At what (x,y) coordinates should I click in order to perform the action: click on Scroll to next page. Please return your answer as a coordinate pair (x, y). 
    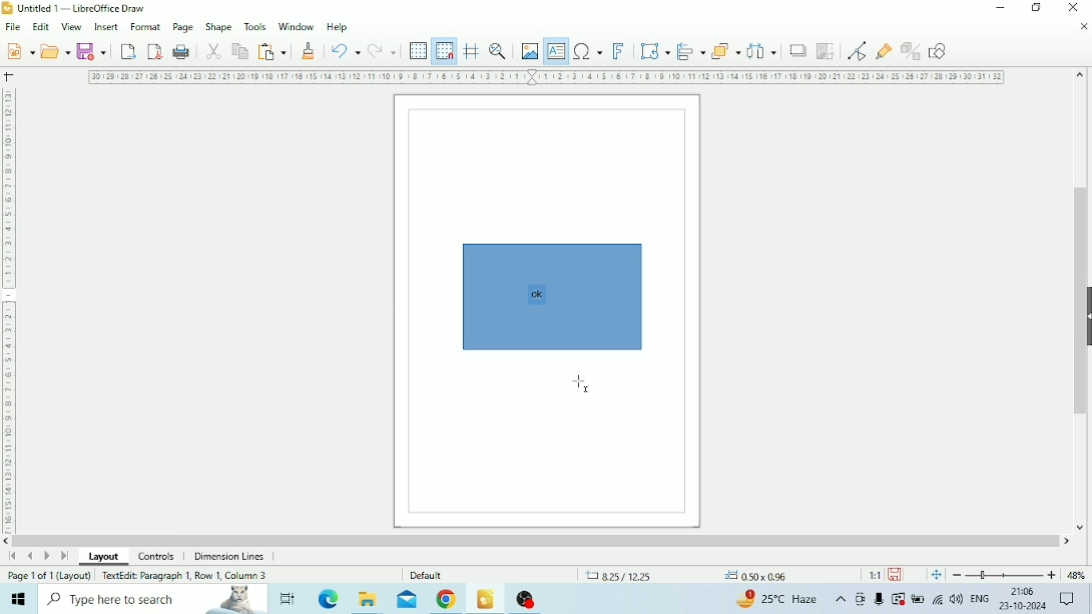
    Looking at the image, I should click on (48, 556).